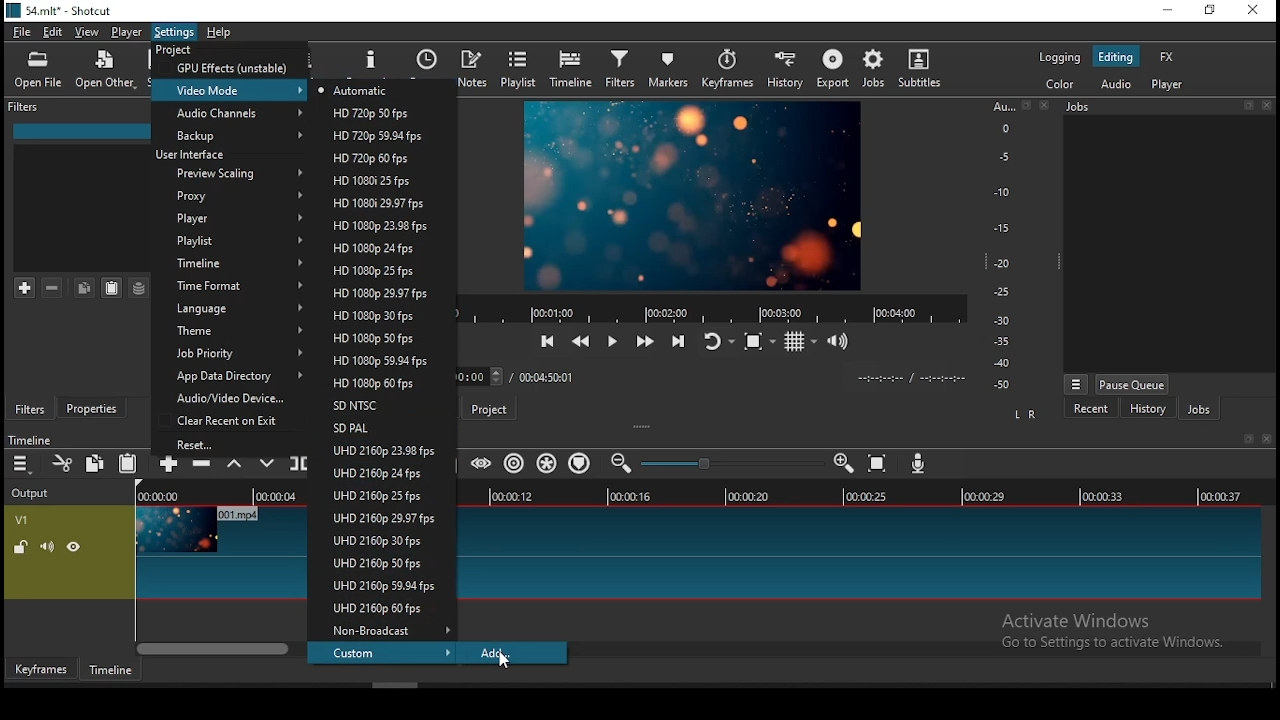  Describe the element at coordinates (678, 342) in the screenshot. I see `skip to the next point` at that location.